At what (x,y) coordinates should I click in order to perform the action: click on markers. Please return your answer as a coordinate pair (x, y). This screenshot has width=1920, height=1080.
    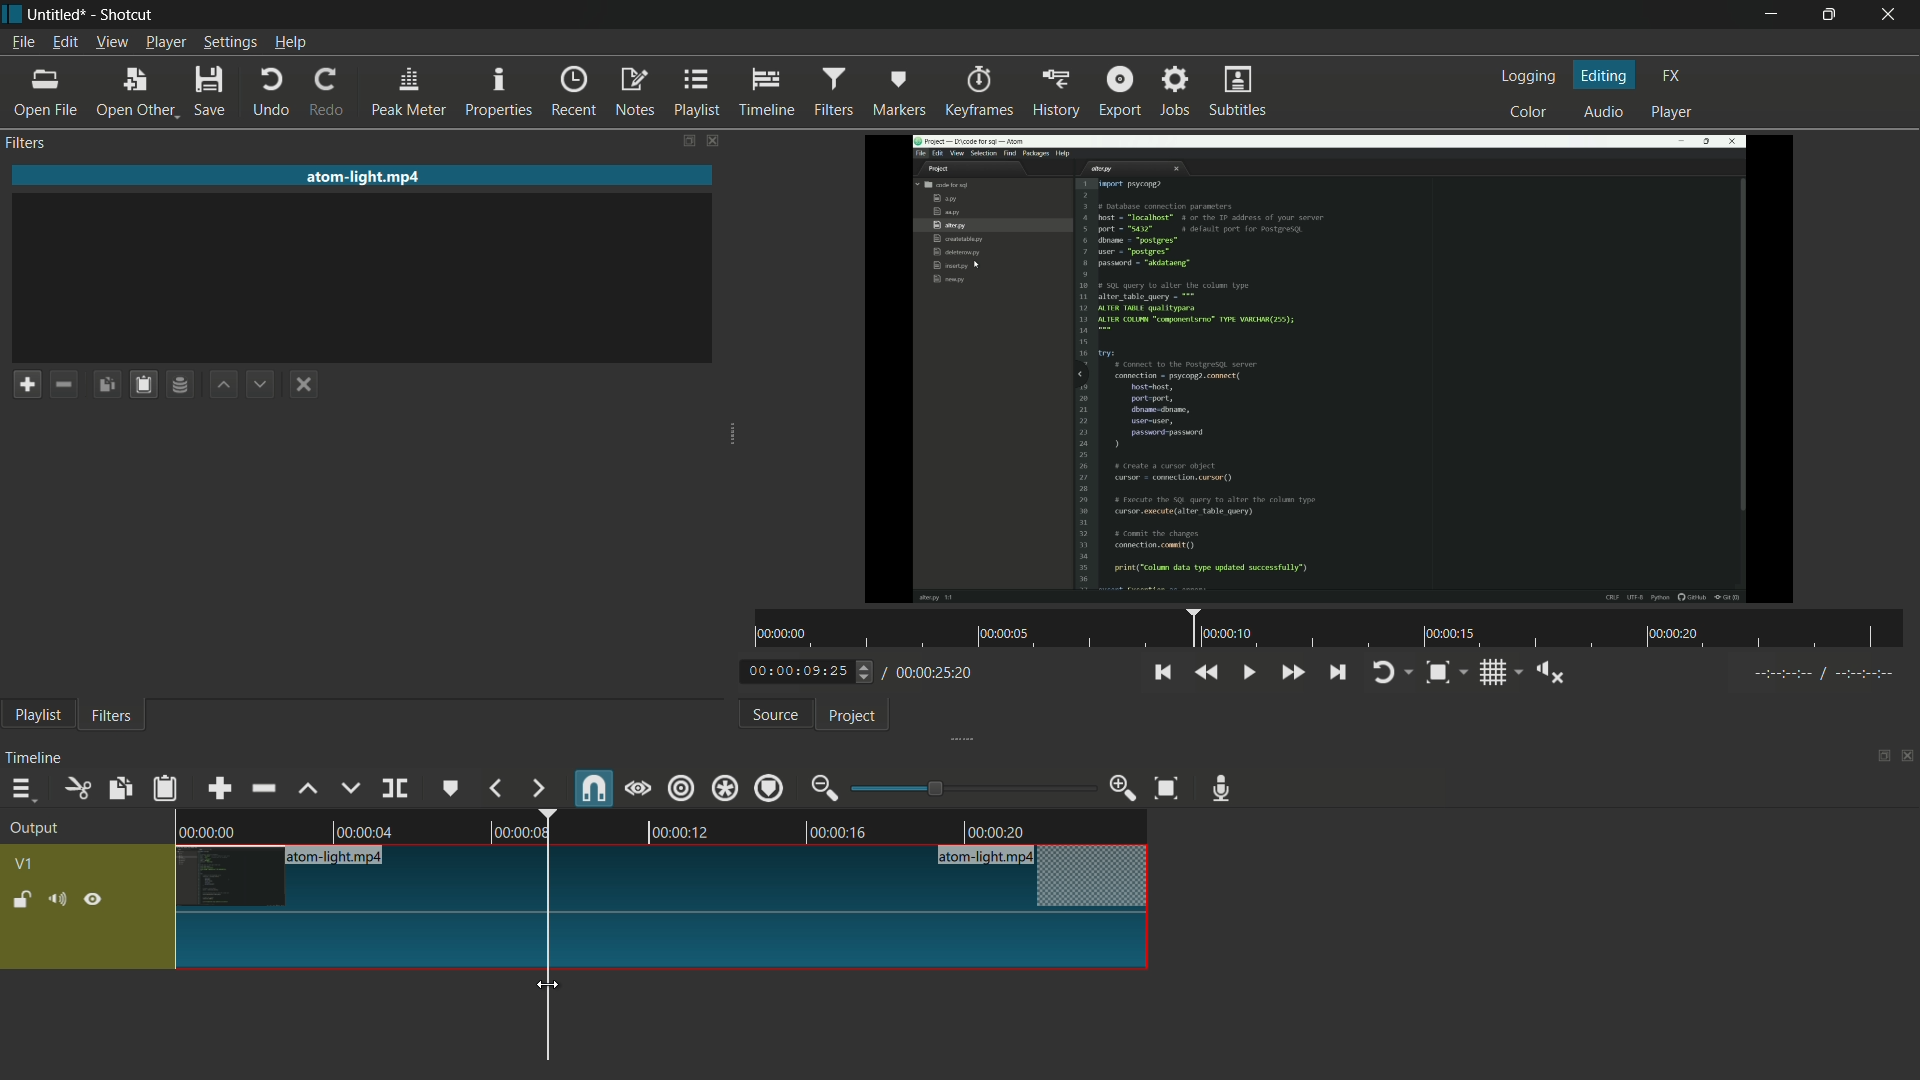
    Looking at the image, I should click on (899, 93).